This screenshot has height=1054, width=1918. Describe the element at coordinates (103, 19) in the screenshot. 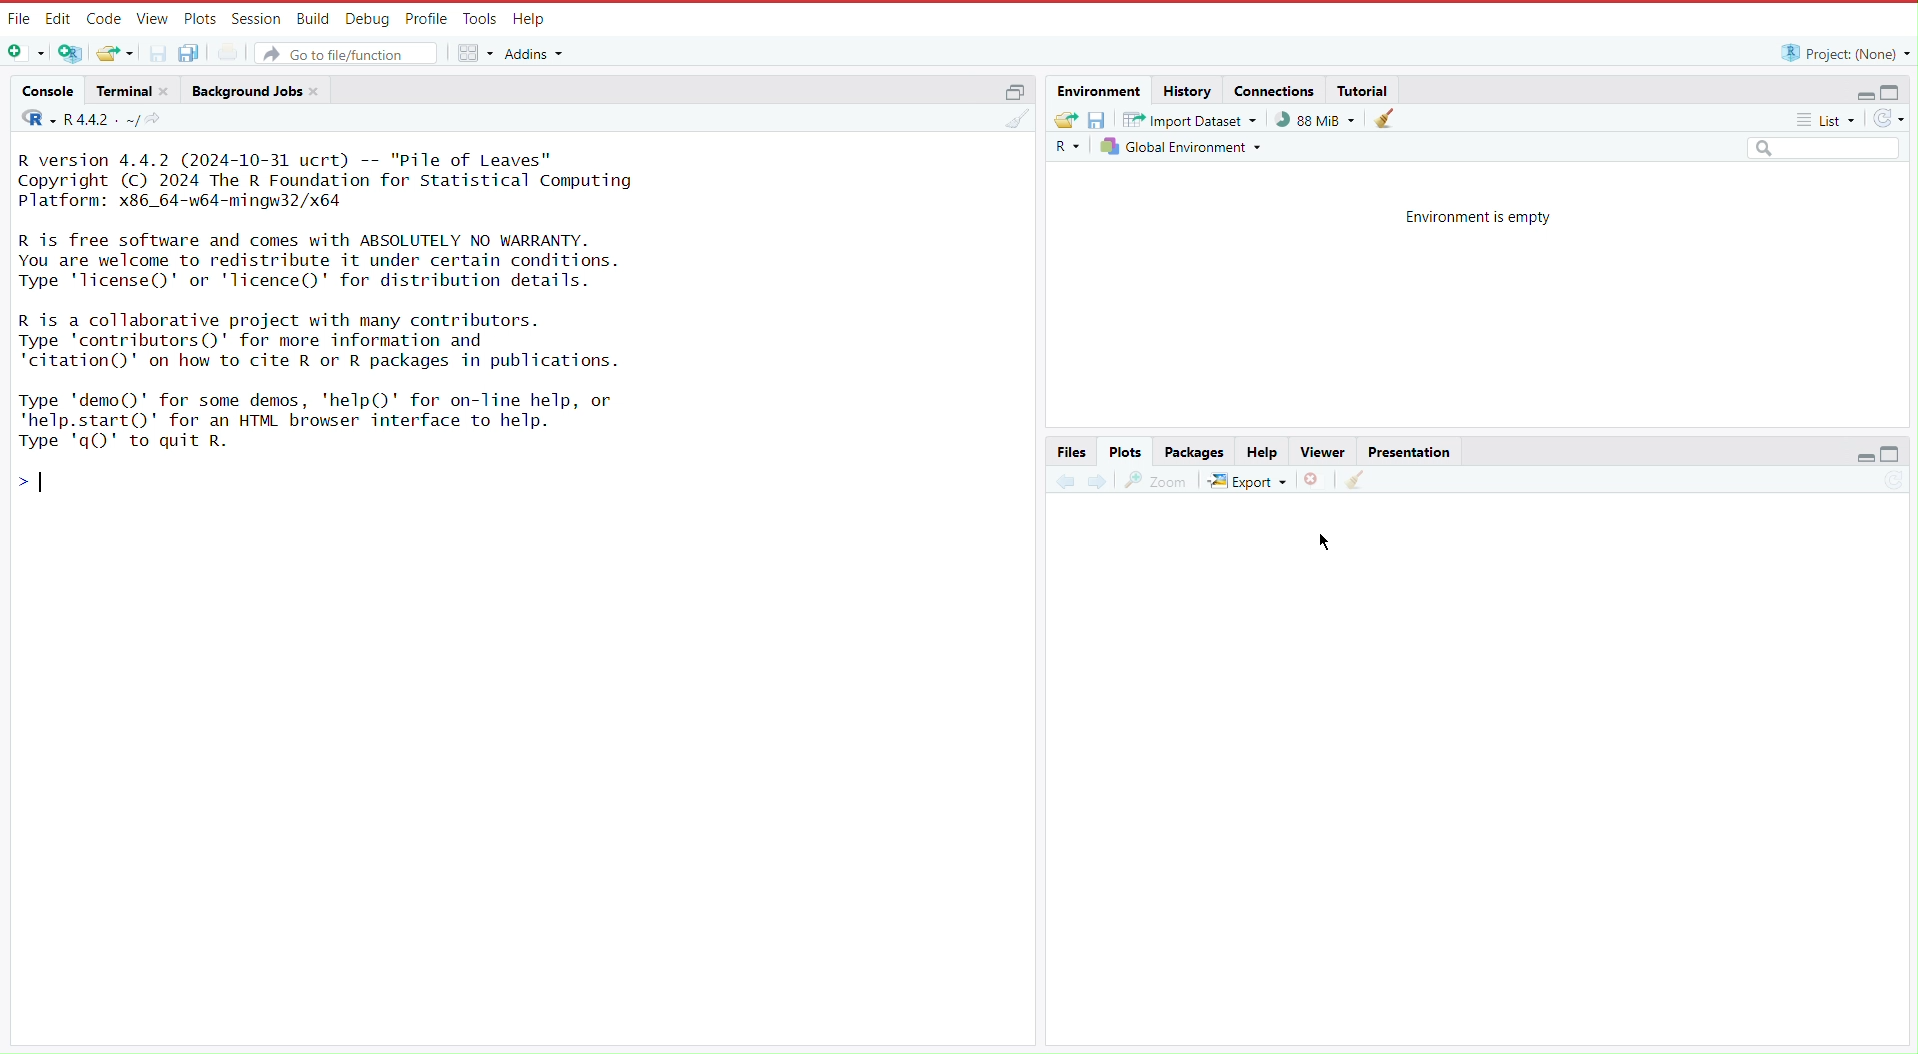

I see `Code` at that location.